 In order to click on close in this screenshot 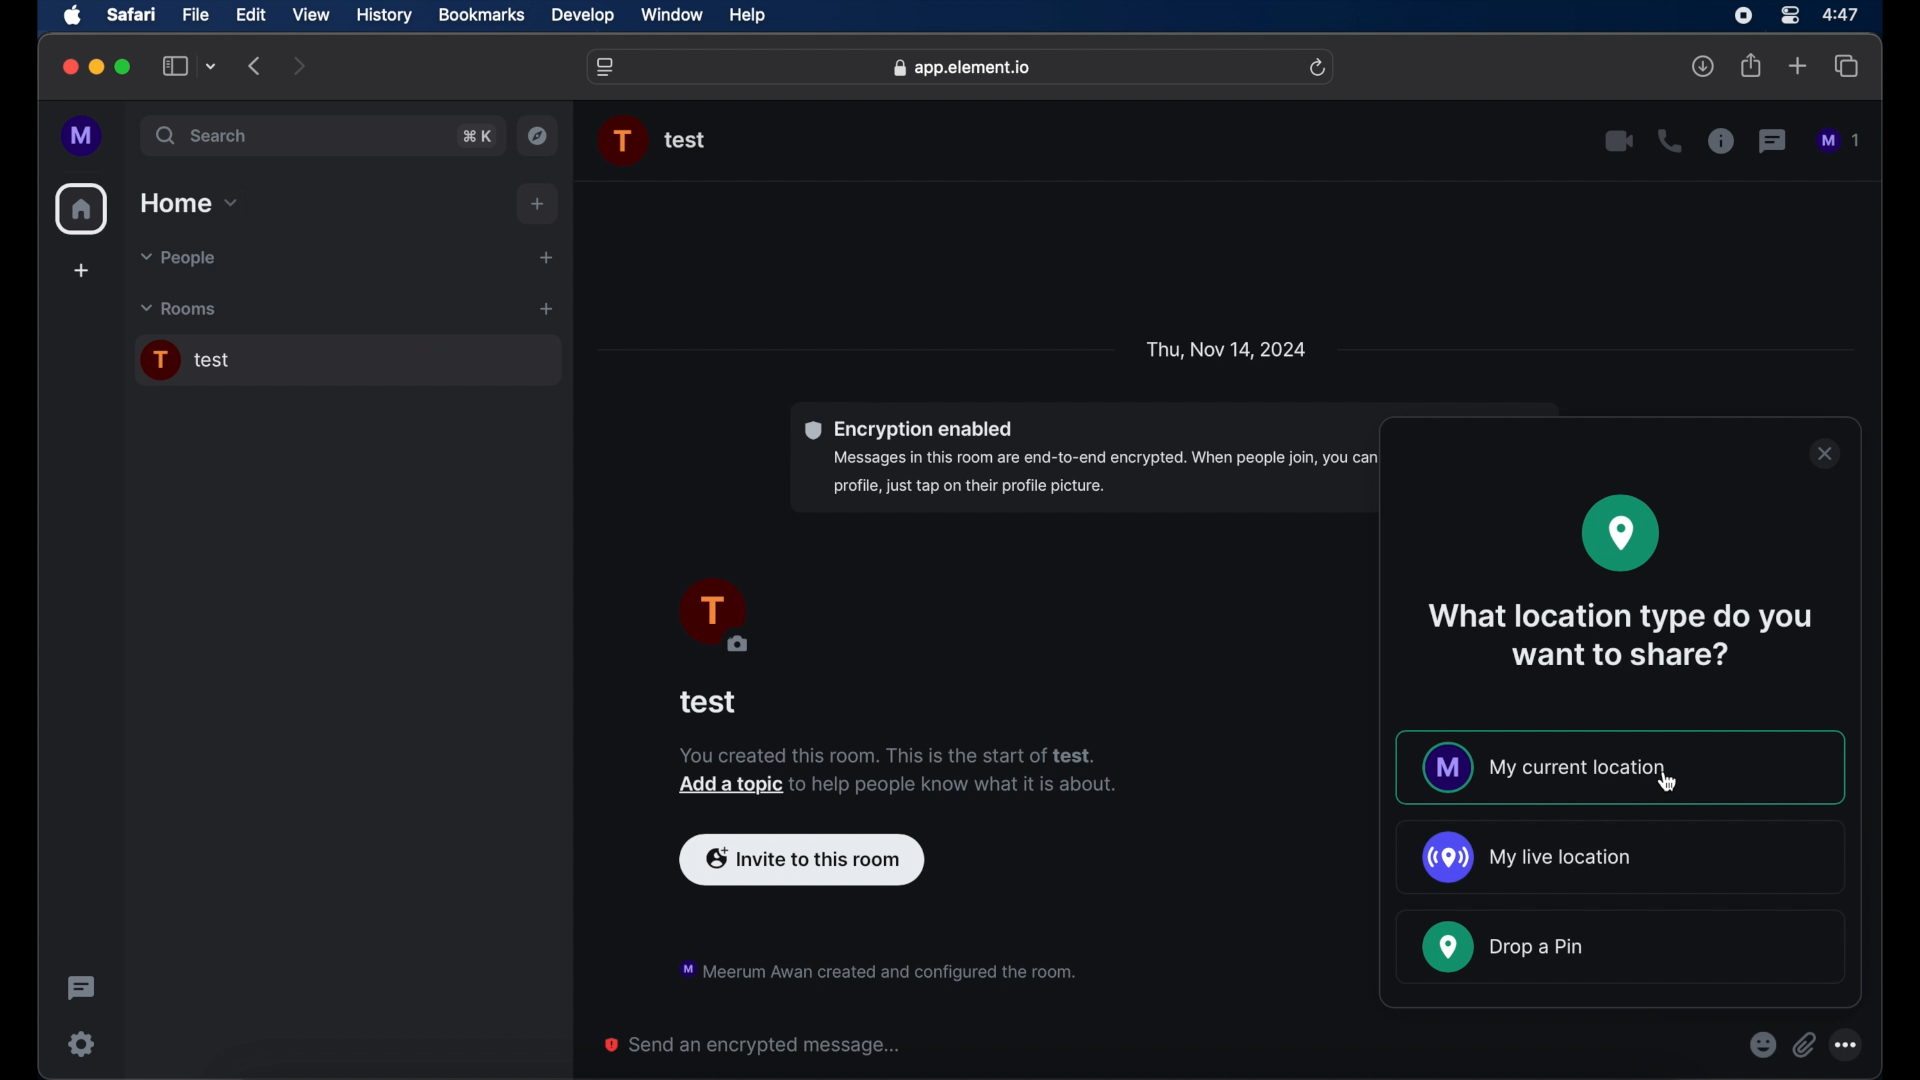, I will do `click(1823, 454)`.